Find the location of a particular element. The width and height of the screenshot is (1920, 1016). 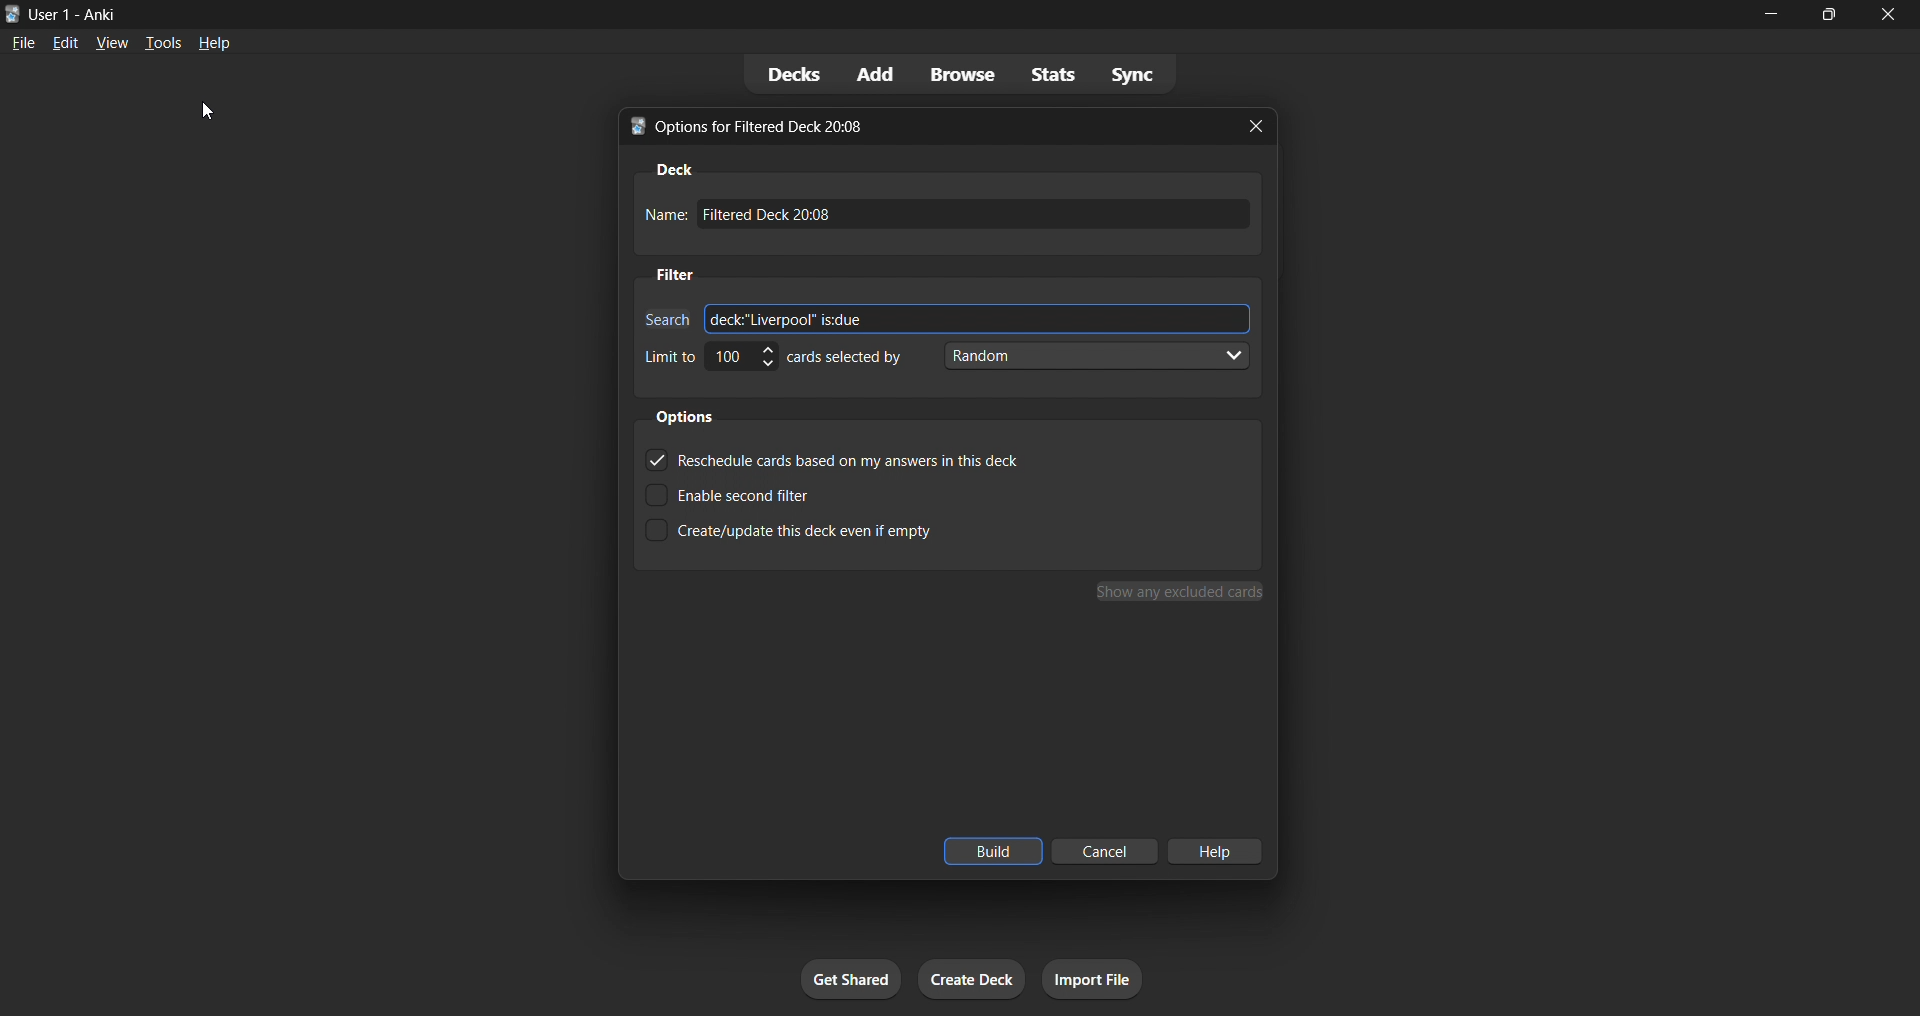

close is located at coordinates (1258, 127).